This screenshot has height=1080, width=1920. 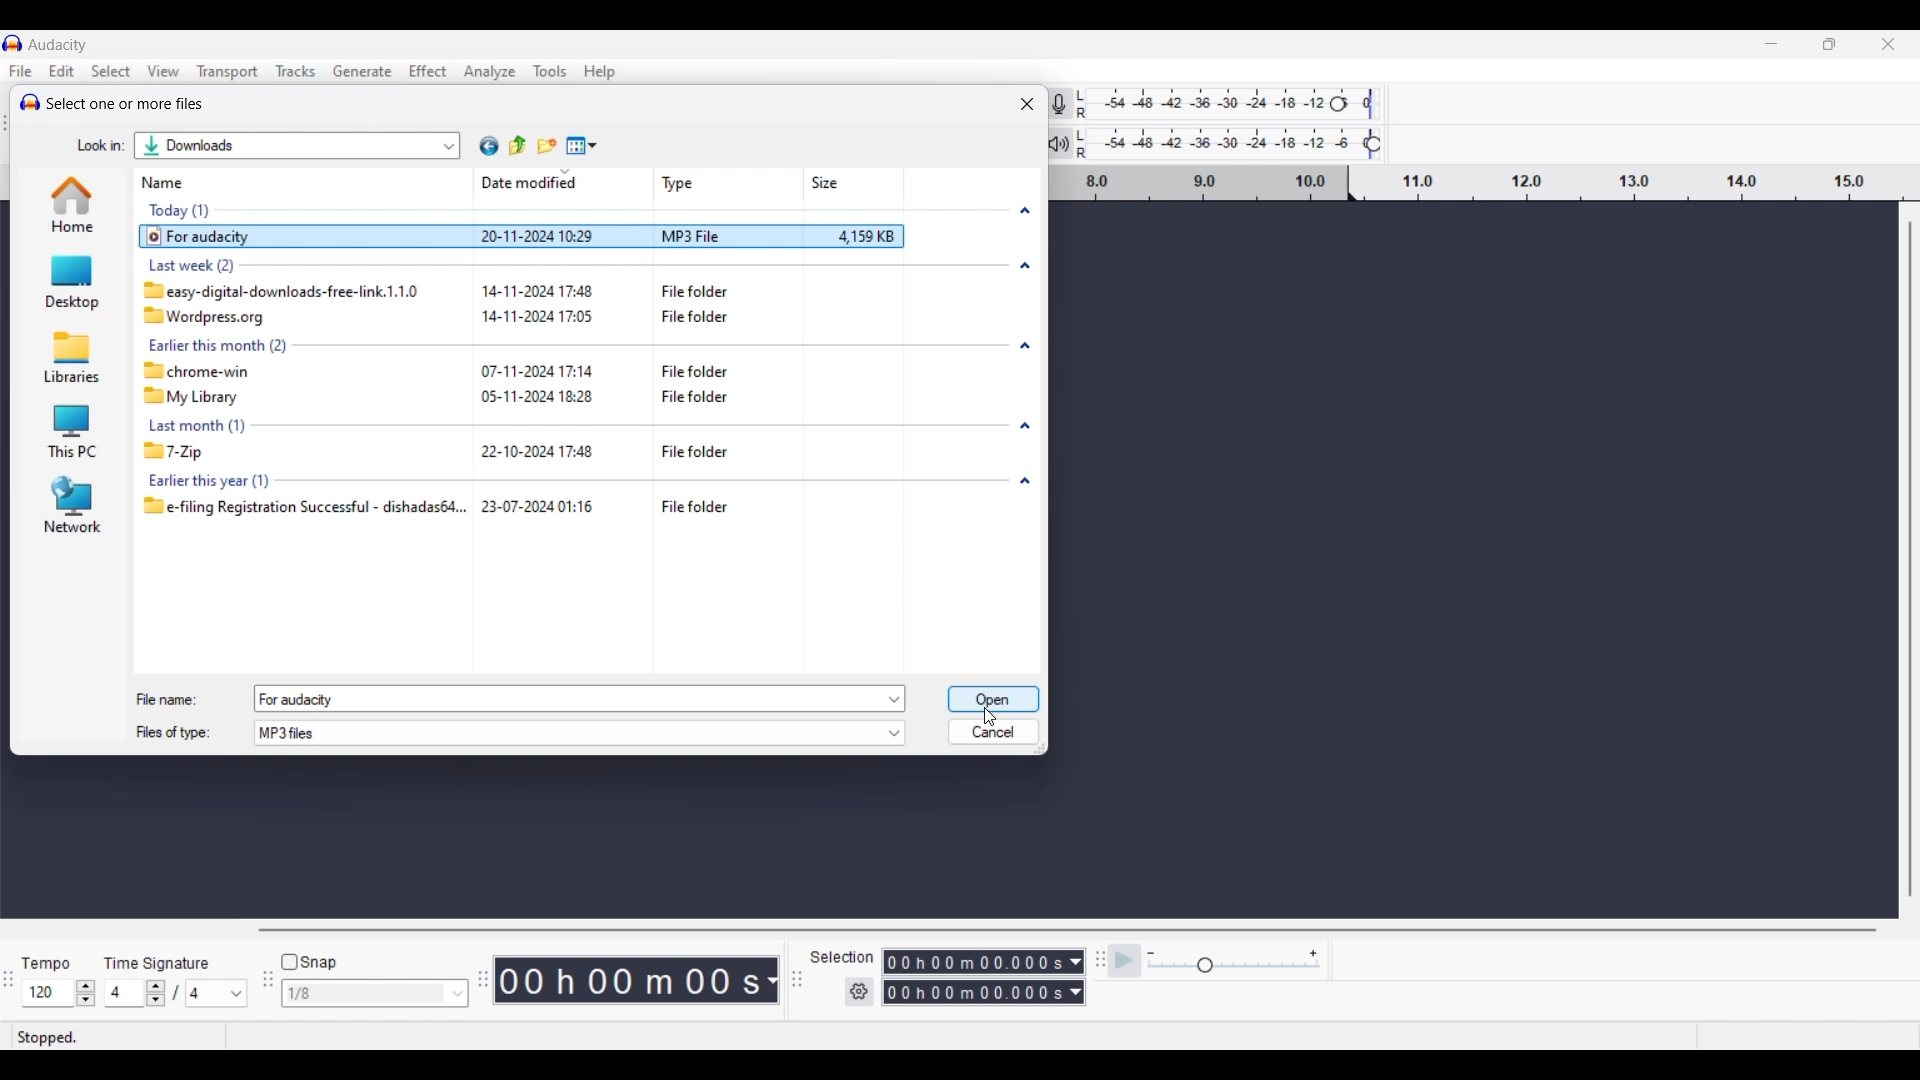 What do you see at coordinates (277, 481) in the screenshot?
I see `Earlier this year (1)` at bounding box center [277, 481].